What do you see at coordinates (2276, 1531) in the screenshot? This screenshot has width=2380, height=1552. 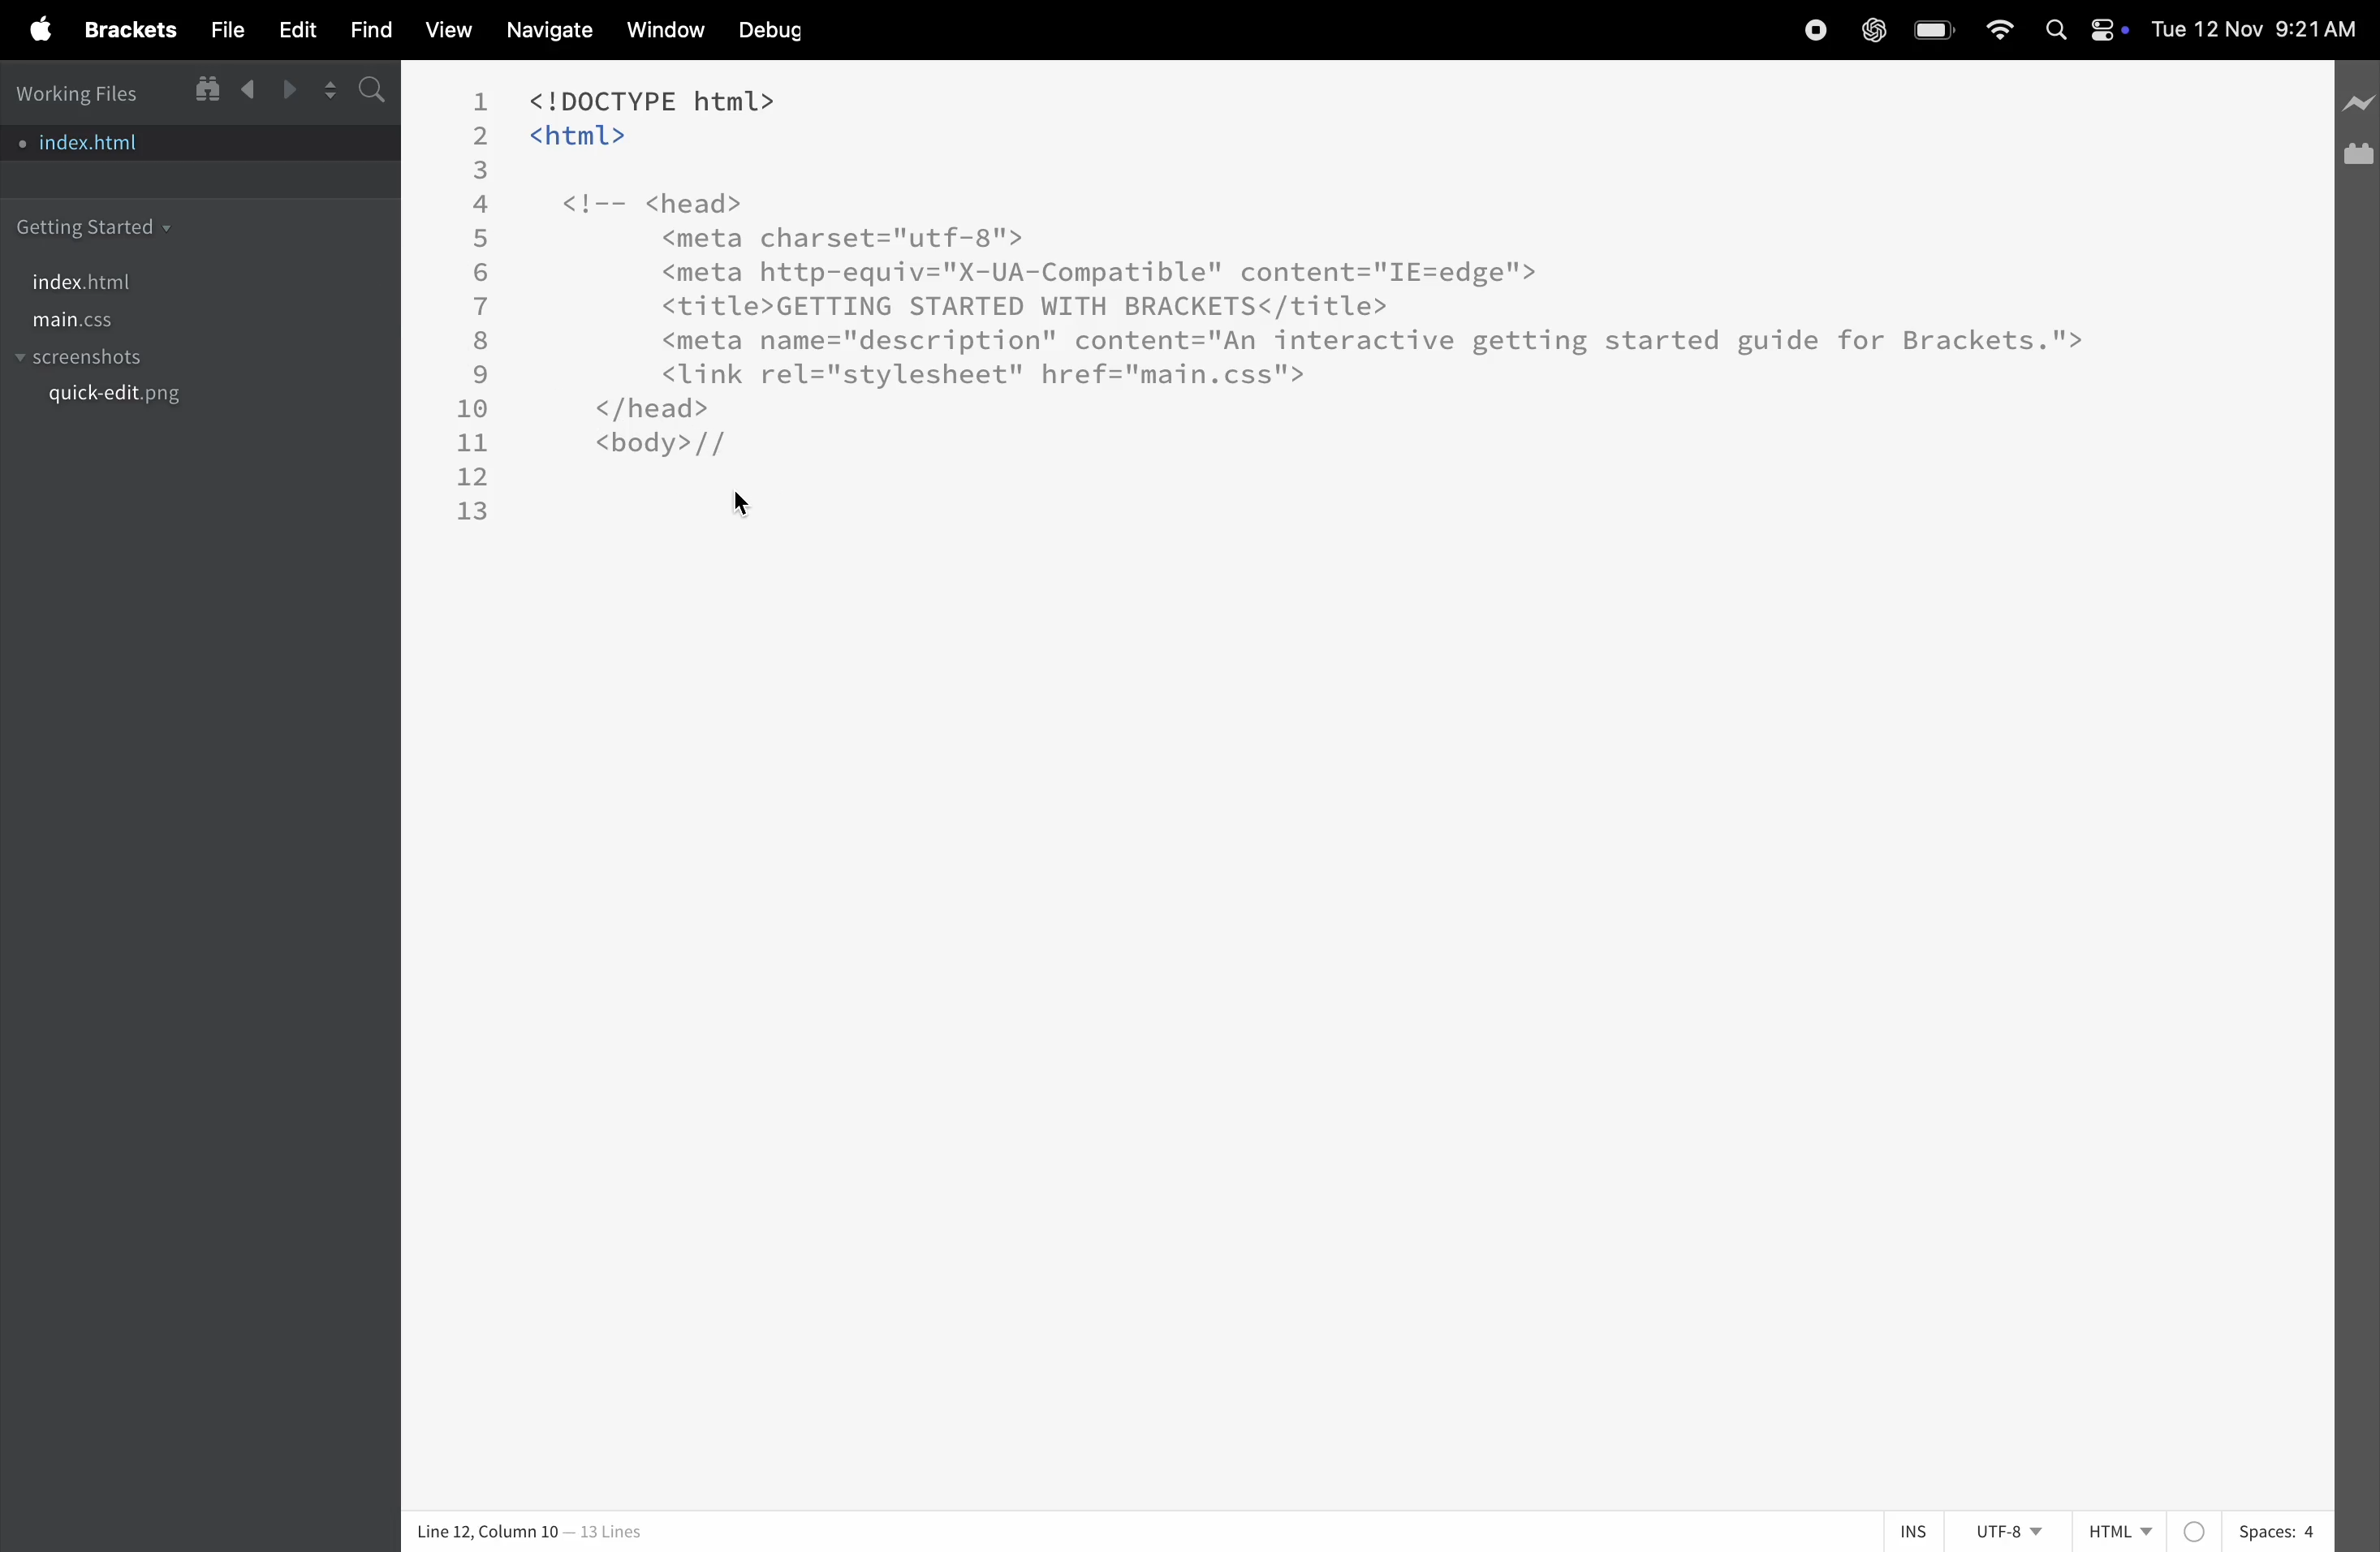 I see `spaces 4` at bounding box center [2276, 1531].